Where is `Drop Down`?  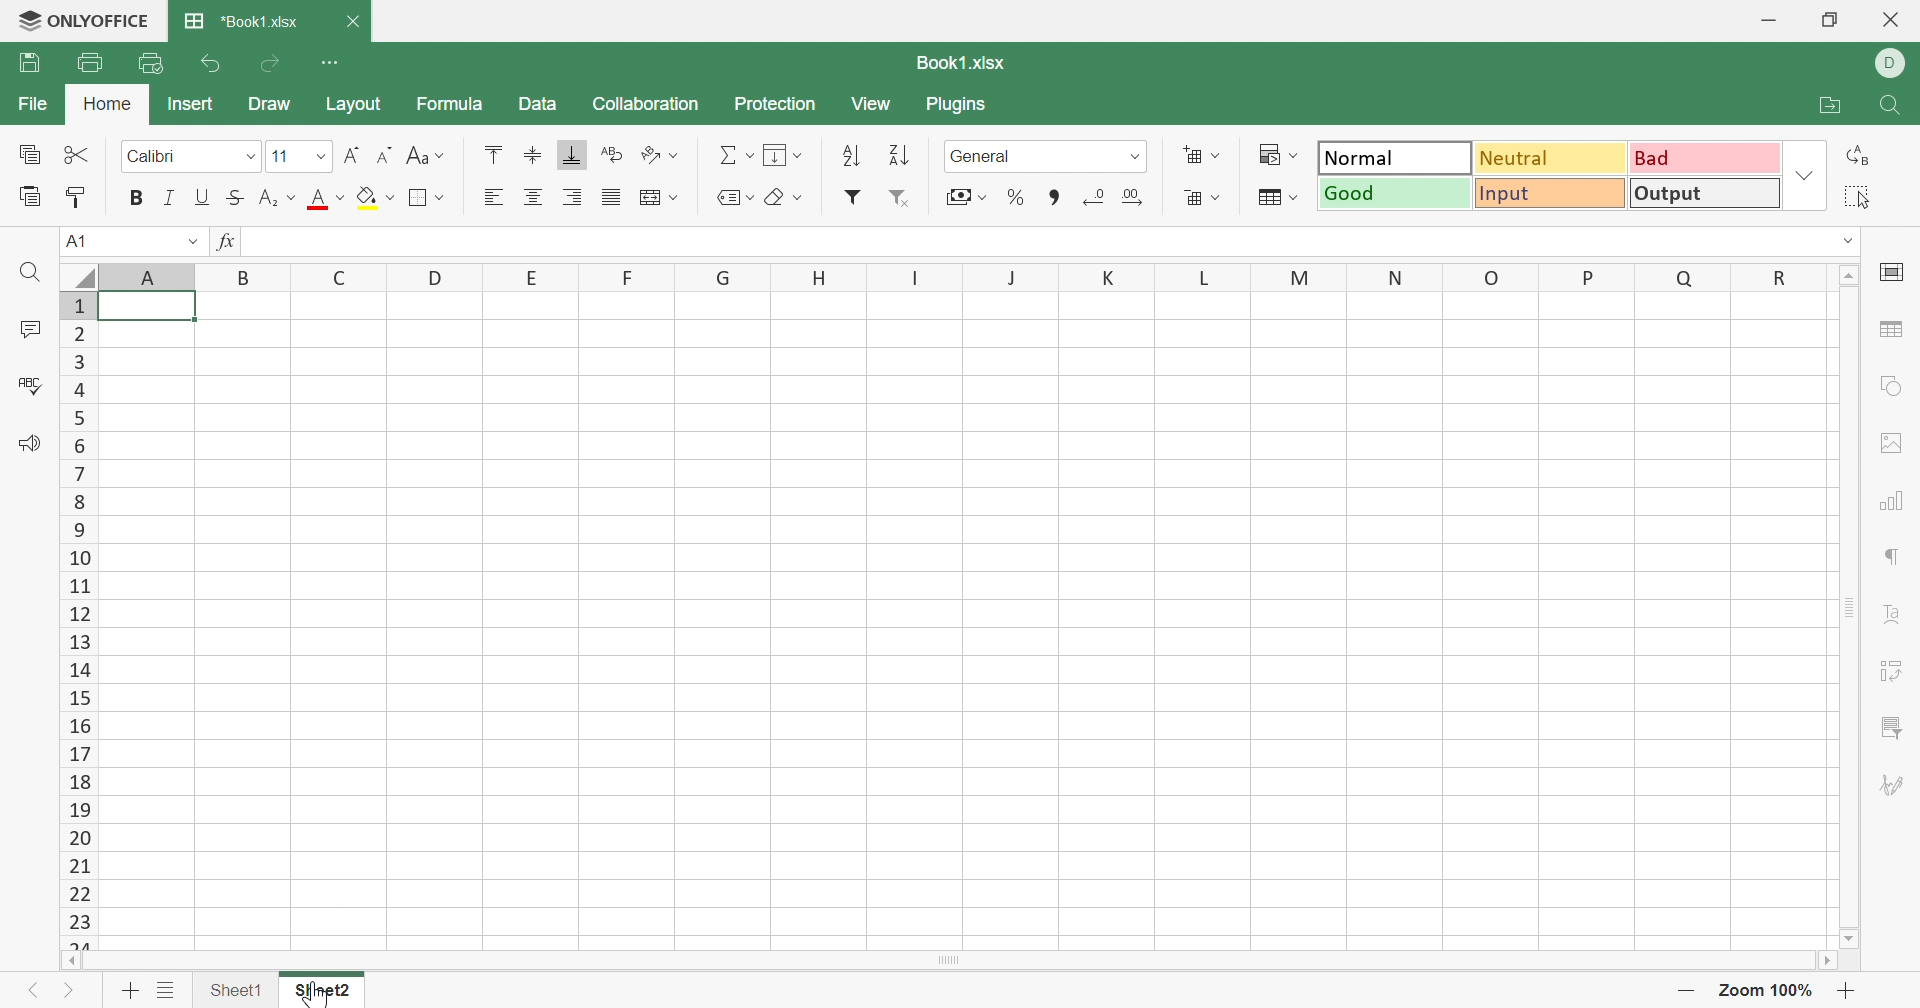
Drop Down is located at coordinates (679, 154).